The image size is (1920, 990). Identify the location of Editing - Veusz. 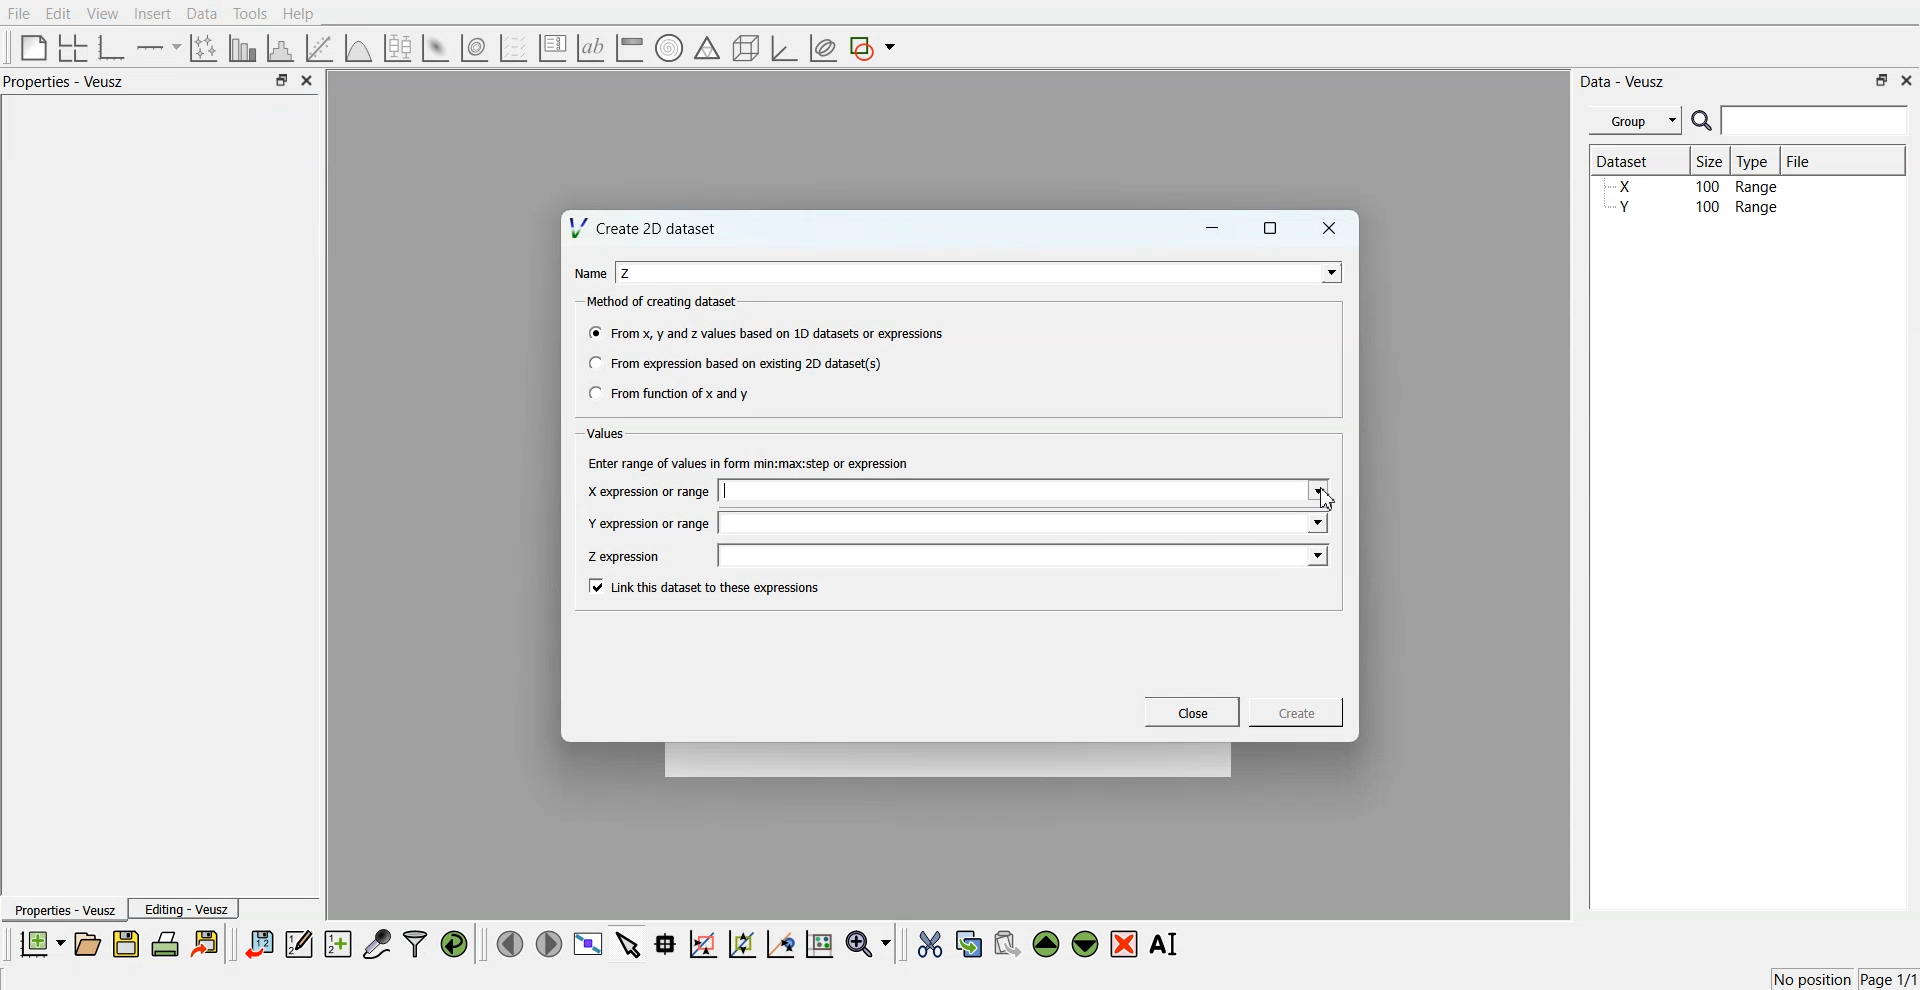
(184, 908).